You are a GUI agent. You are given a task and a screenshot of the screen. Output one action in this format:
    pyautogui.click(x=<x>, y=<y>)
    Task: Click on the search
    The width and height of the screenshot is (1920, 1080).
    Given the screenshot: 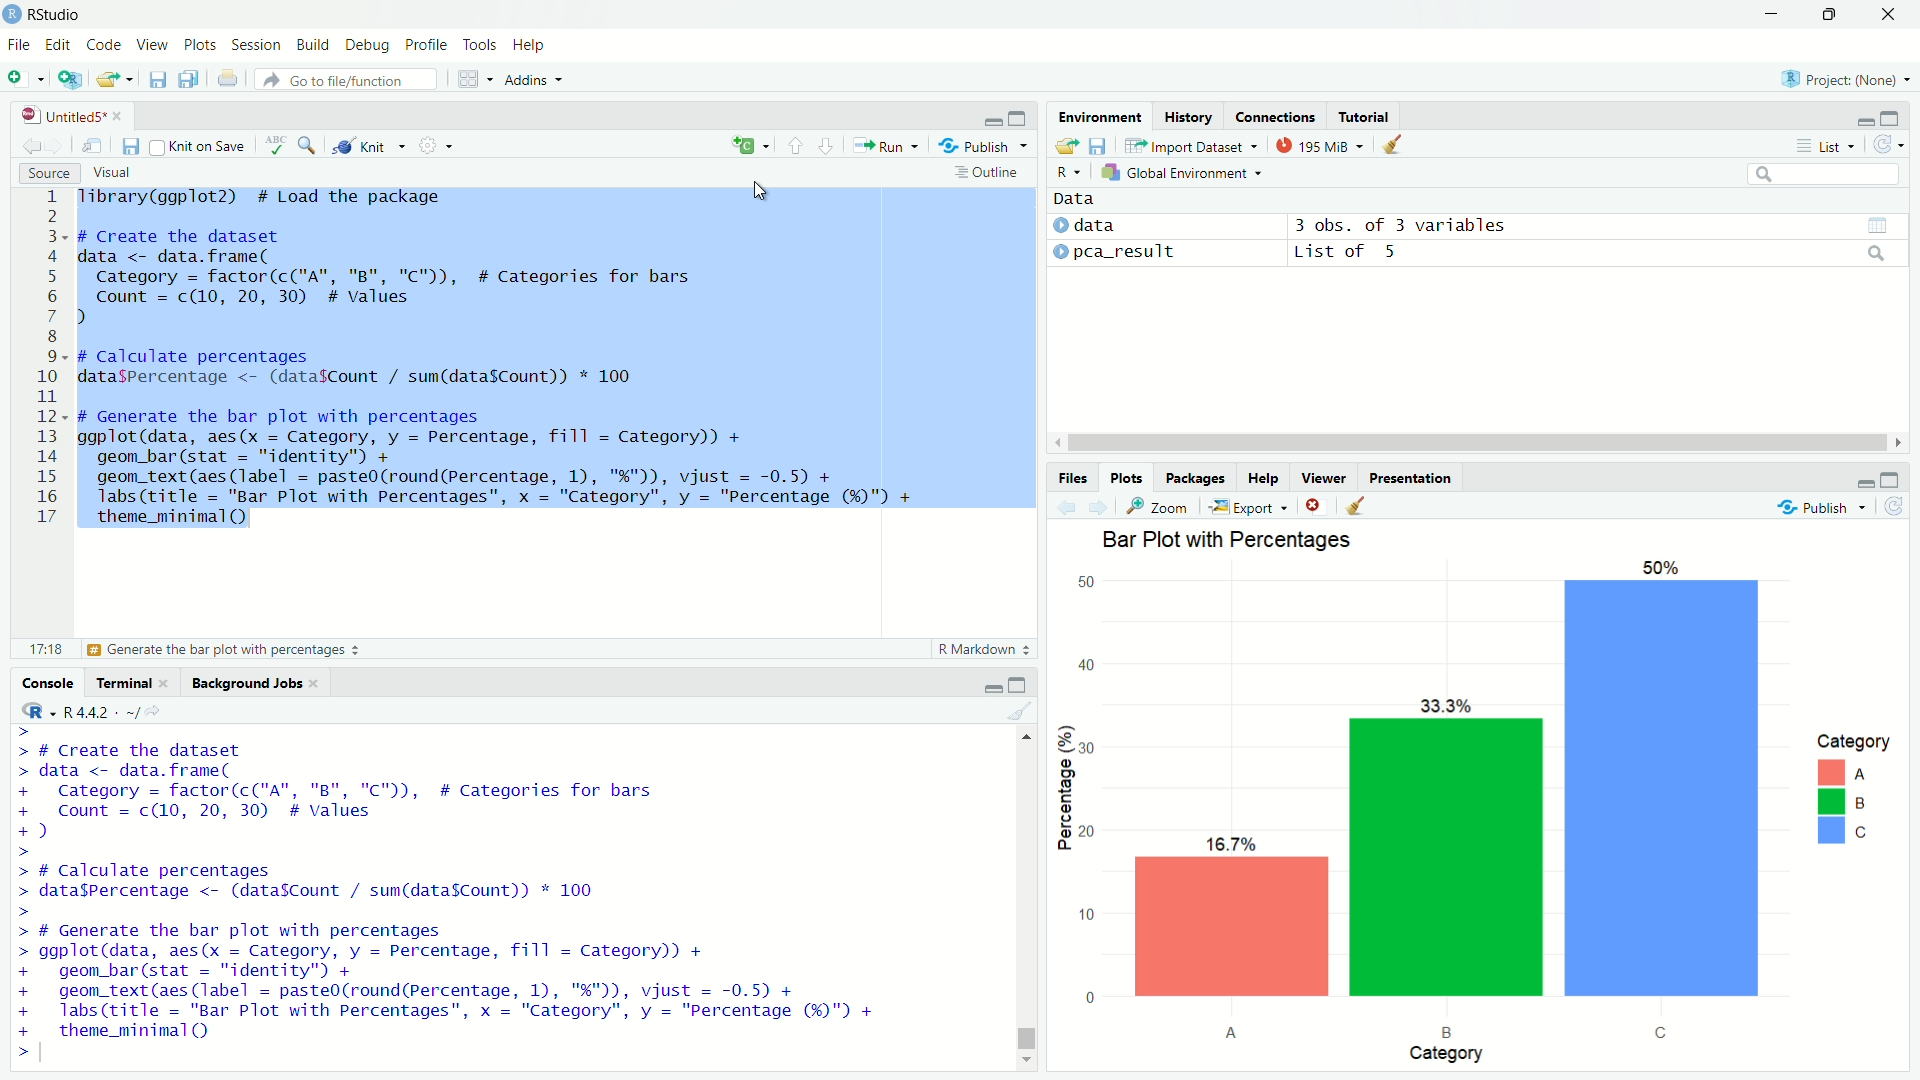 What is the action you would take?
    pyautogui.click(x=1822, y=173)
    